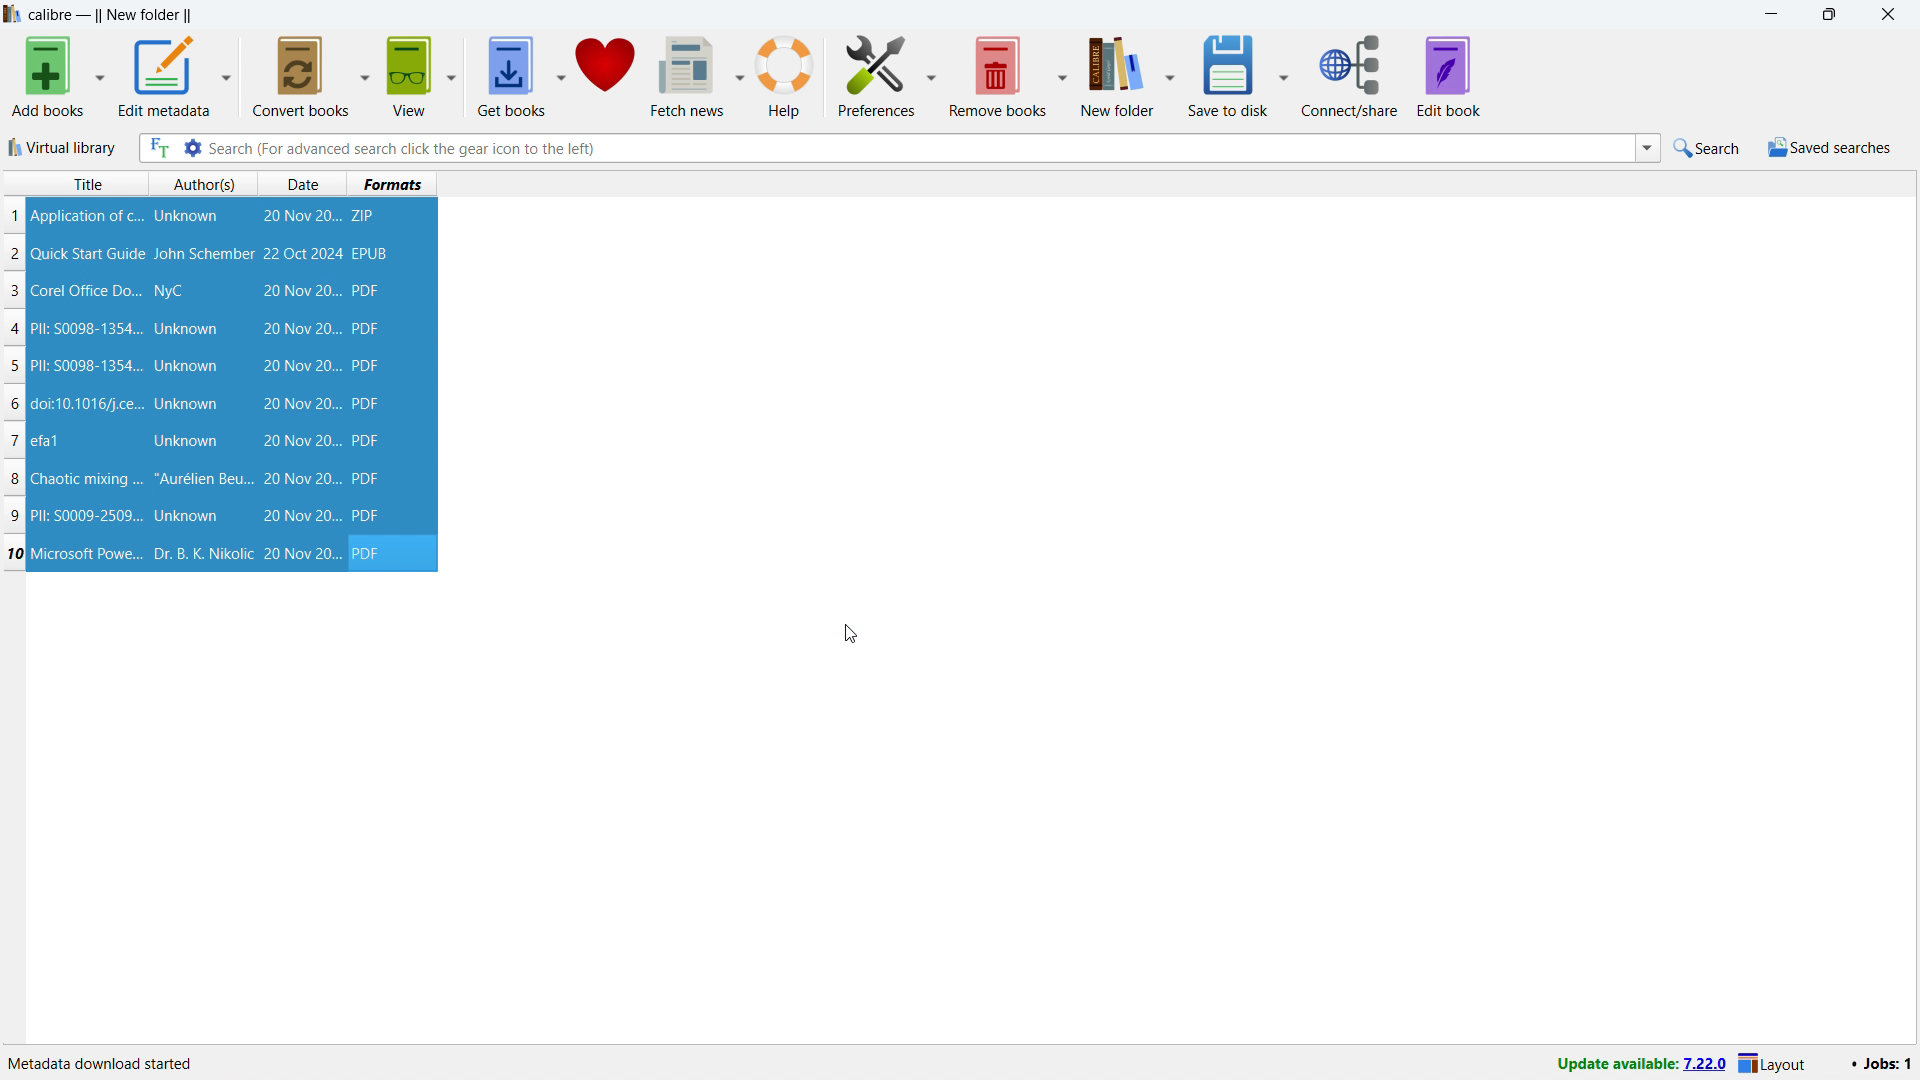  I want to click on Unknown, so click(186, 516).